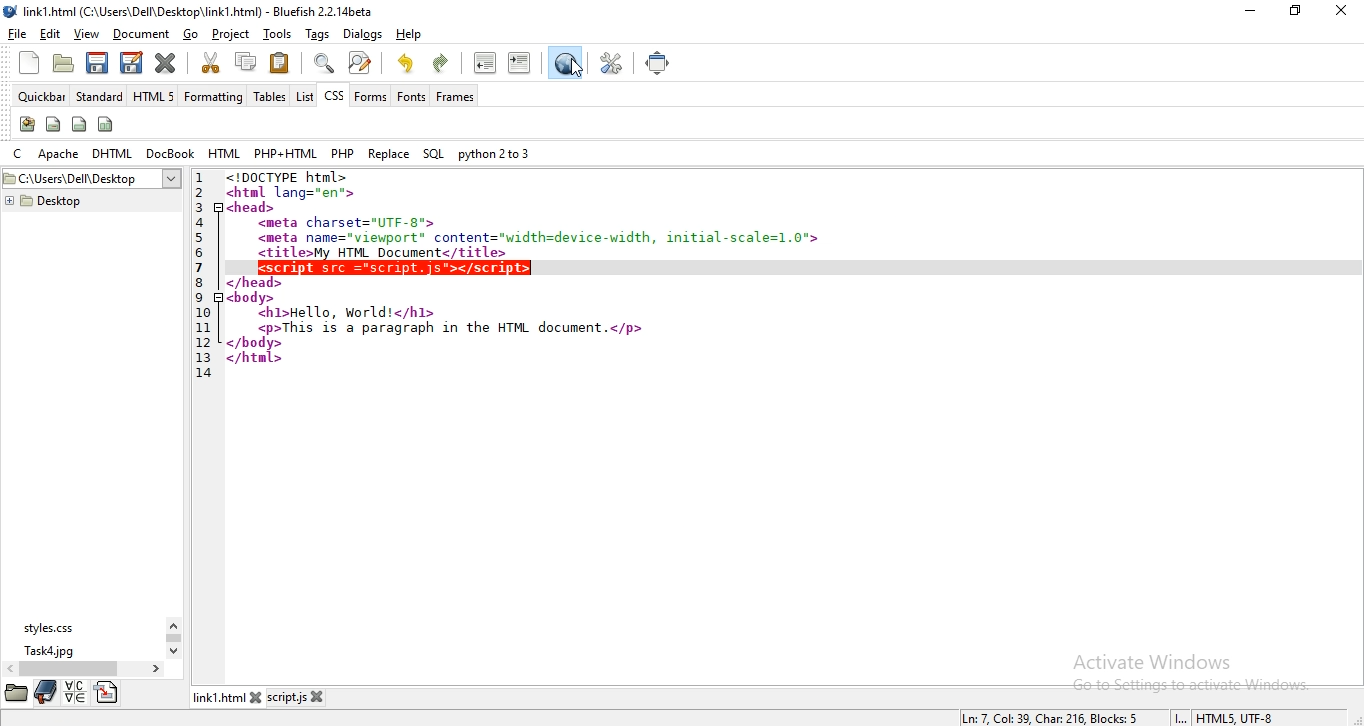 The image size is (1364, 726). Describe the element at coordinates (198, 178) in the screenshot. I see `1` at that location.